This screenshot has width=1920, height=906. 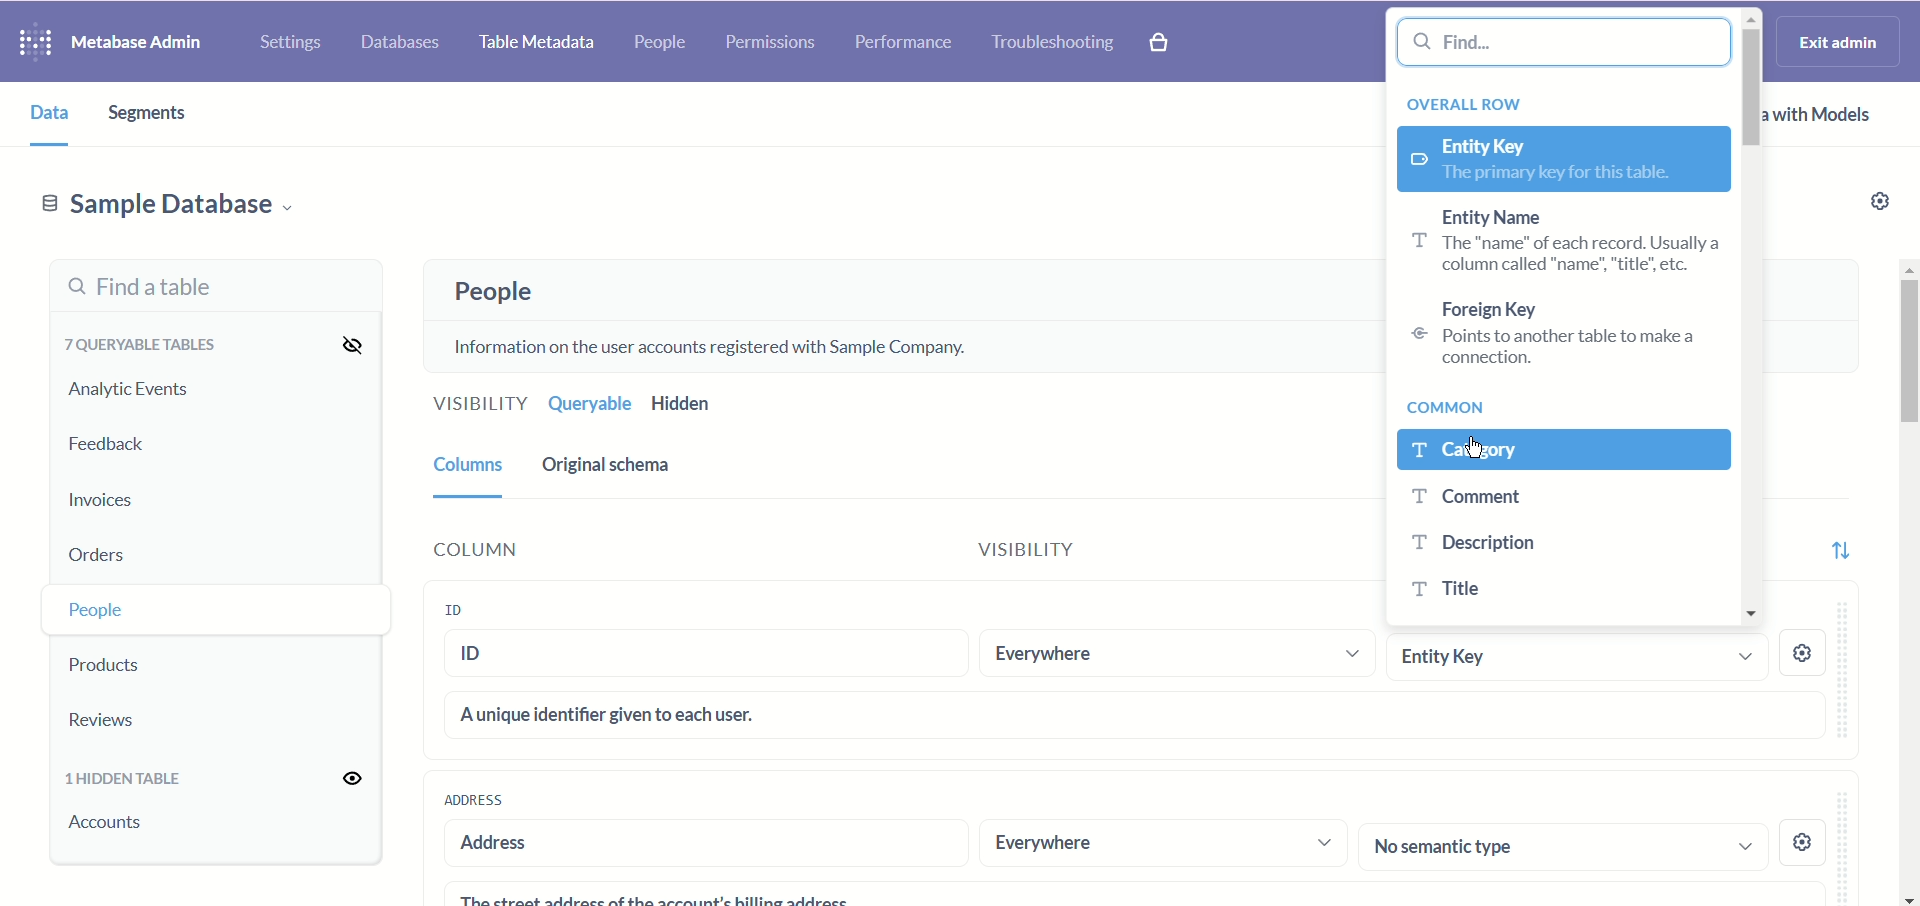 I want to click on visibility, so click(x=1058, y=553).